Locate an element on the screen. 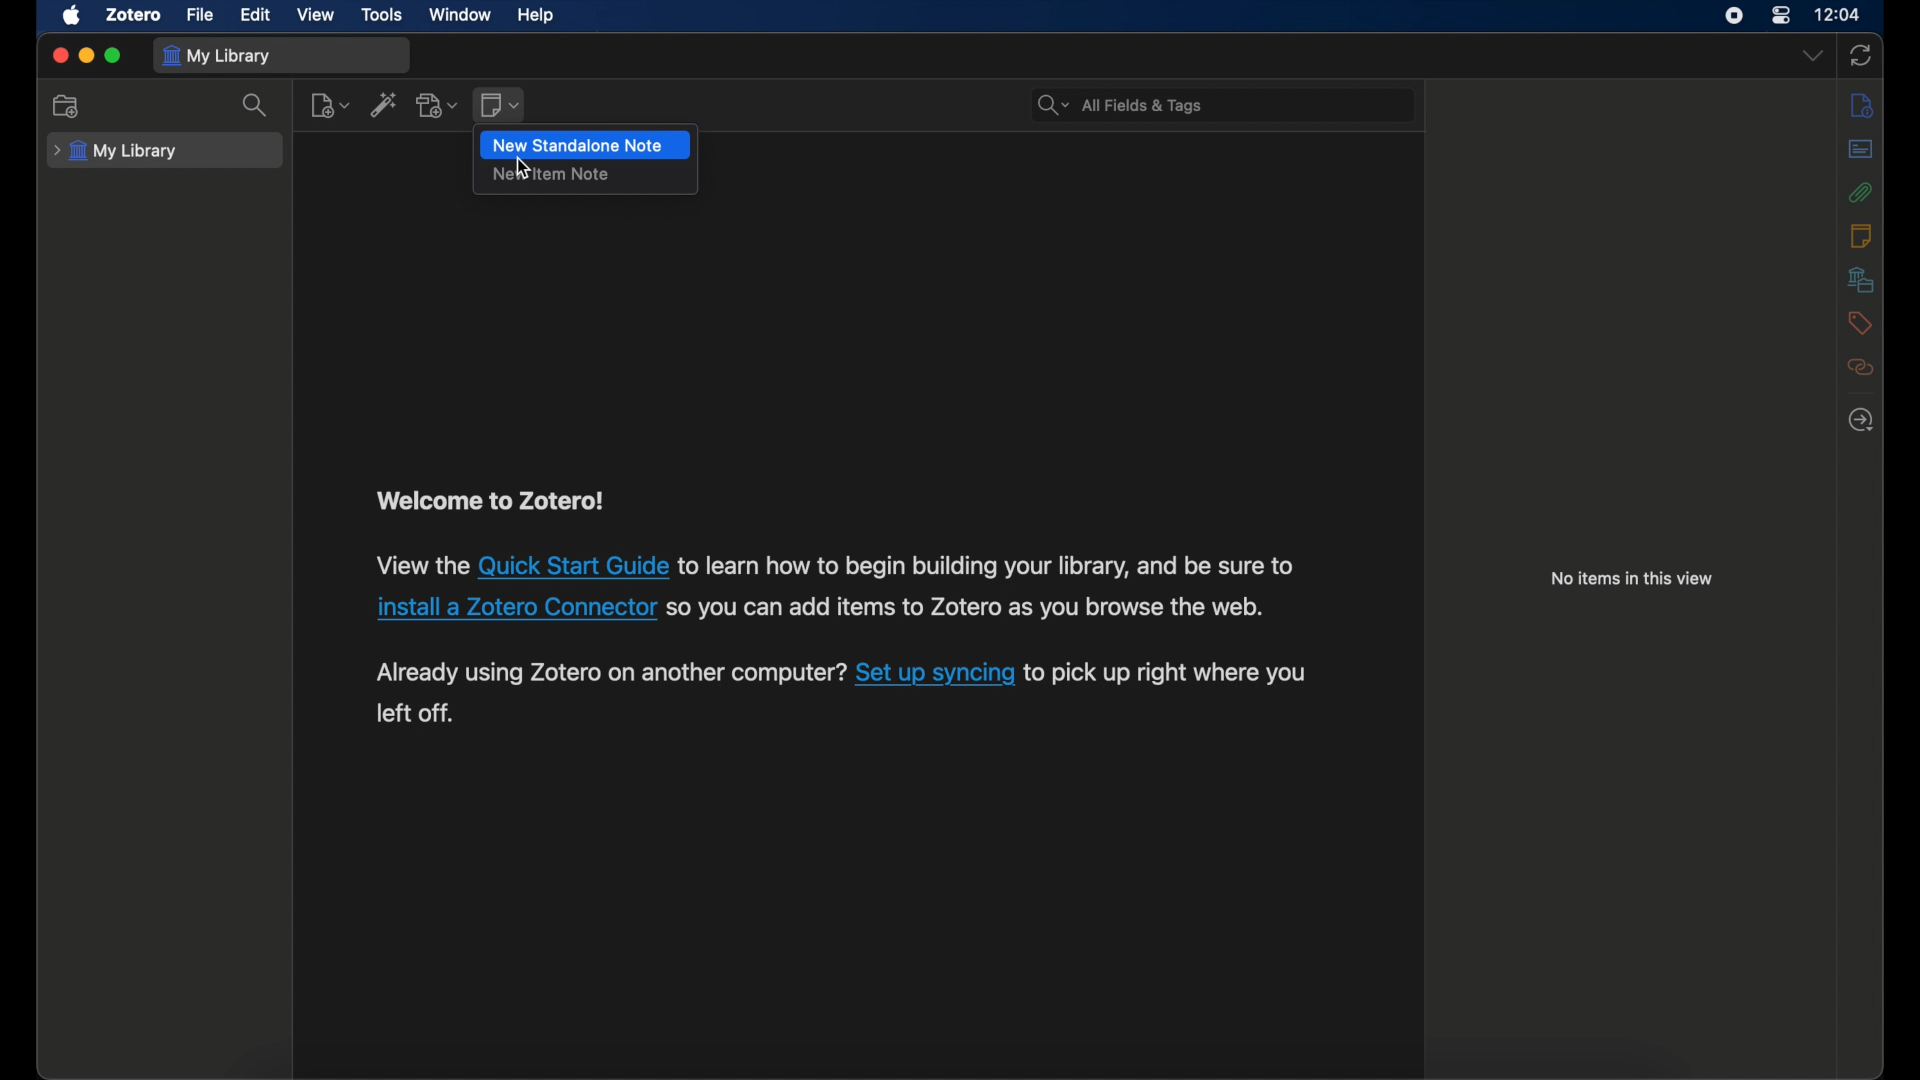  file is located at coordinates (200, 15).